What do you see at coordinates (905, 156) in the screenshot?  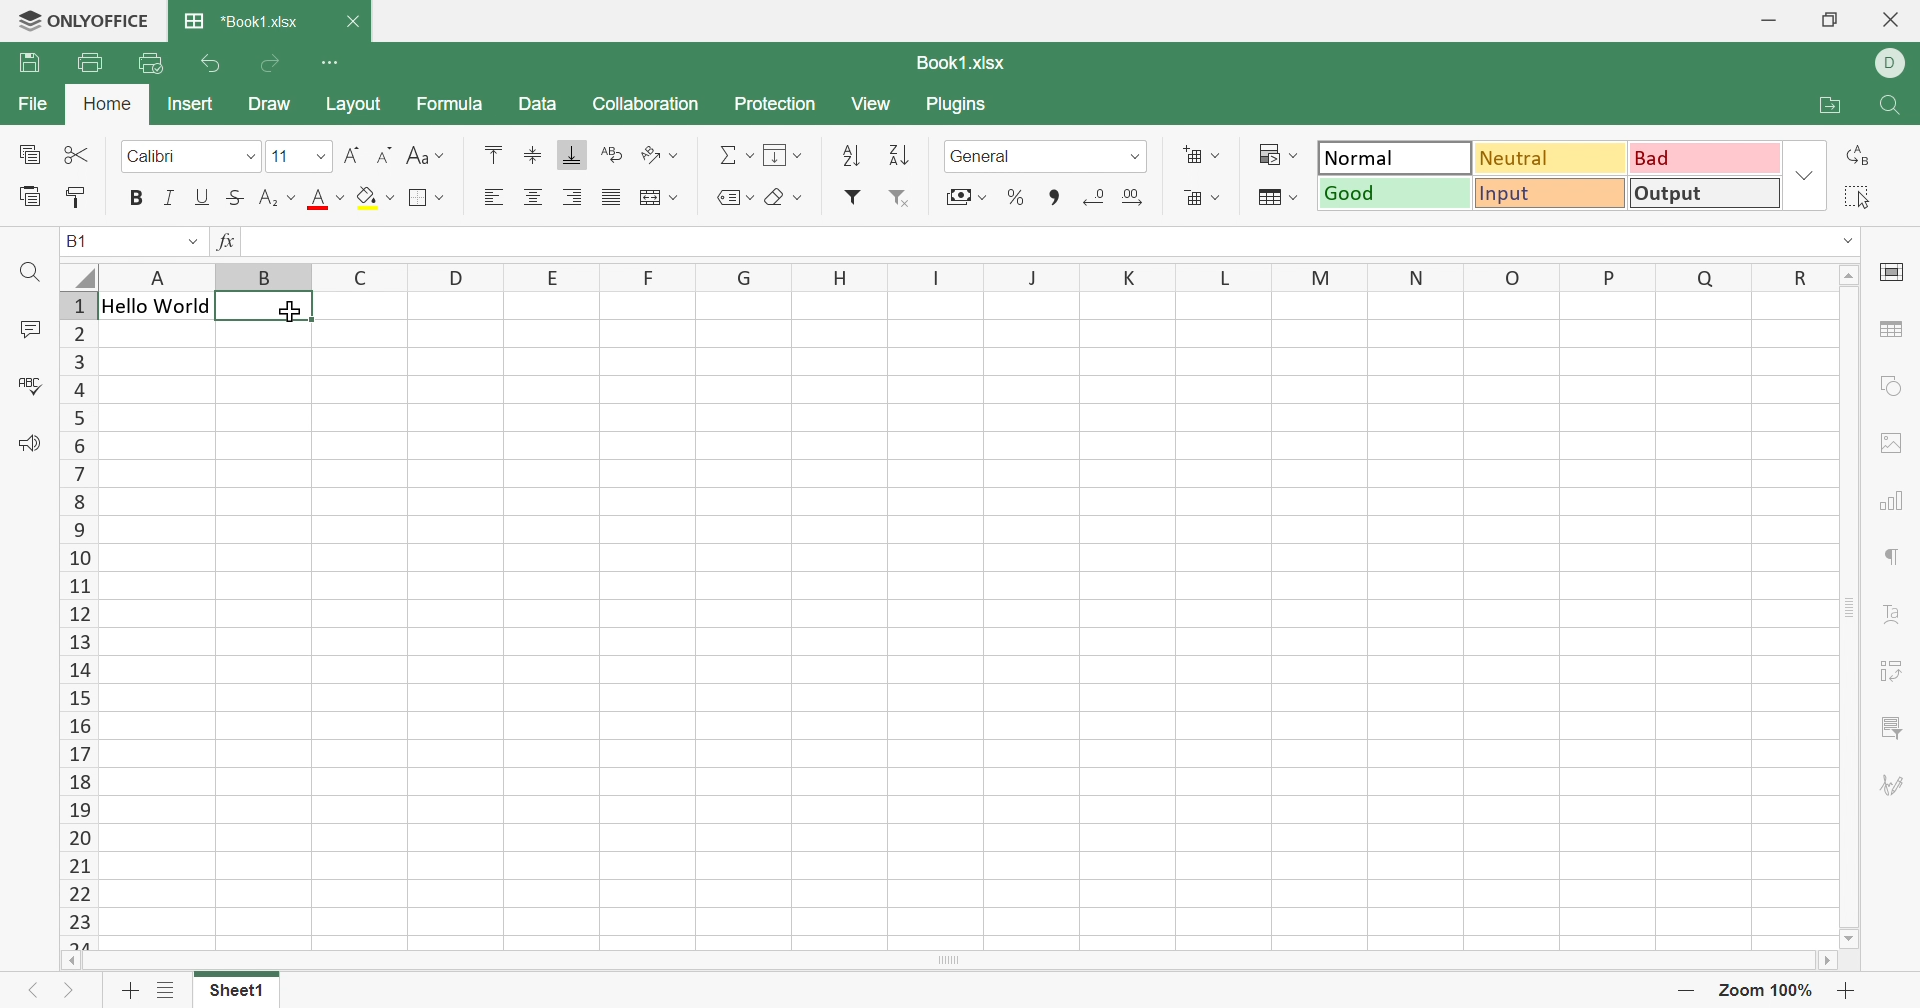 I see `Sort descending` at bounding box center [905, 156].